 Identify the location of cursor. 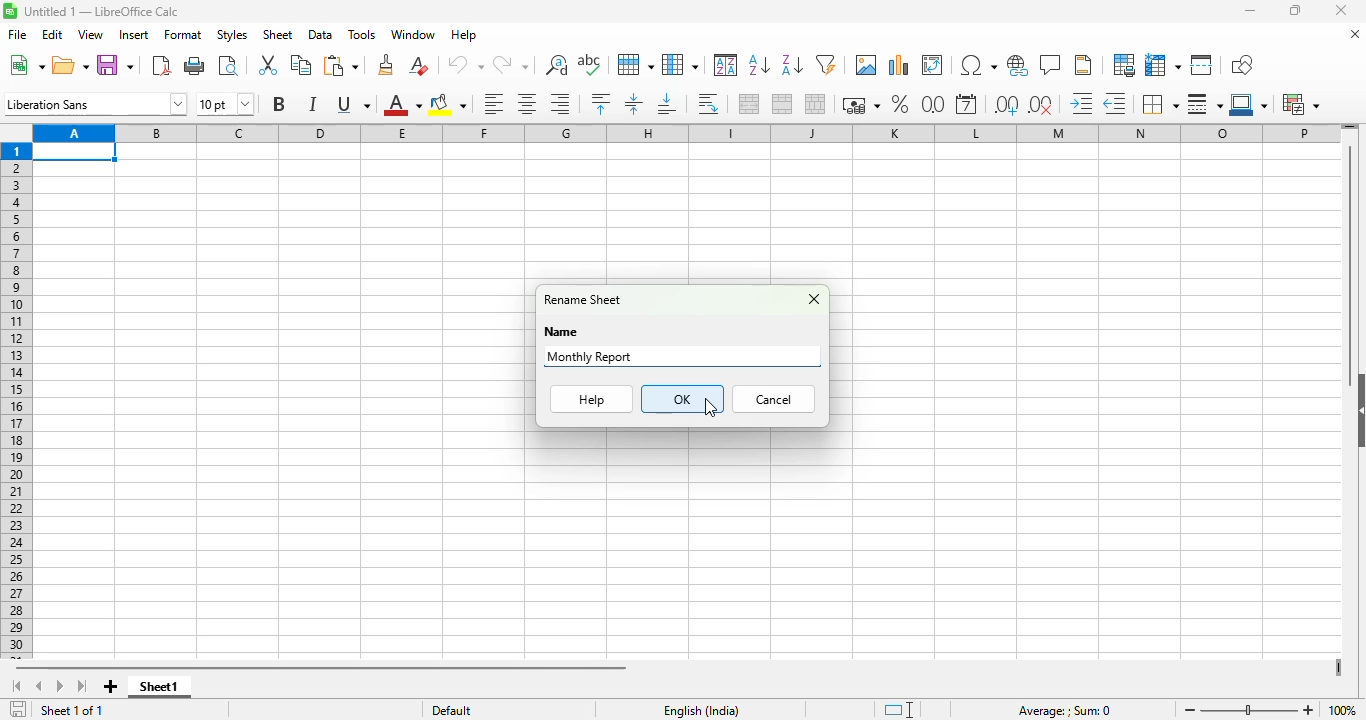
(711, 408).